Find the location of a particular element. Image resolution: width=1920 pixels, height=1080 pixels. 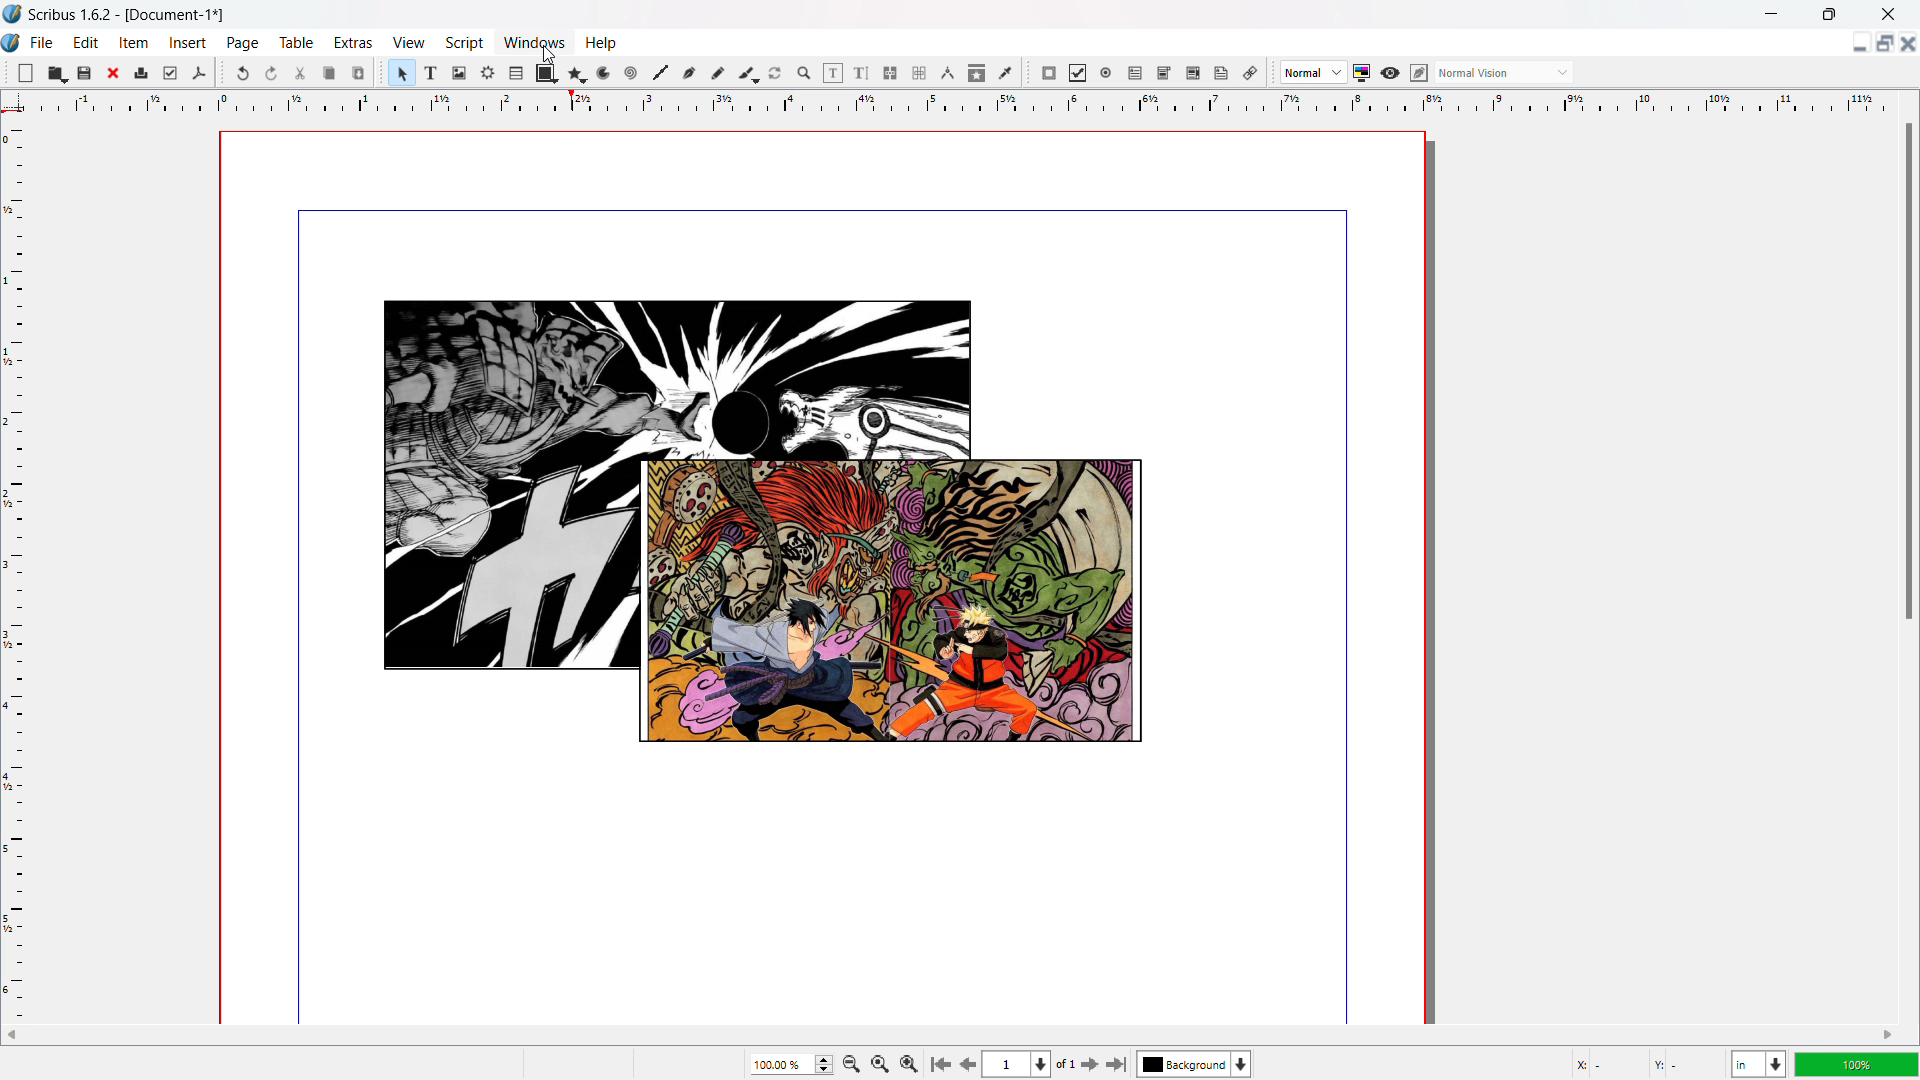

Scribus 1.6.2-[Document-1] is located at coordinates (134, 13).